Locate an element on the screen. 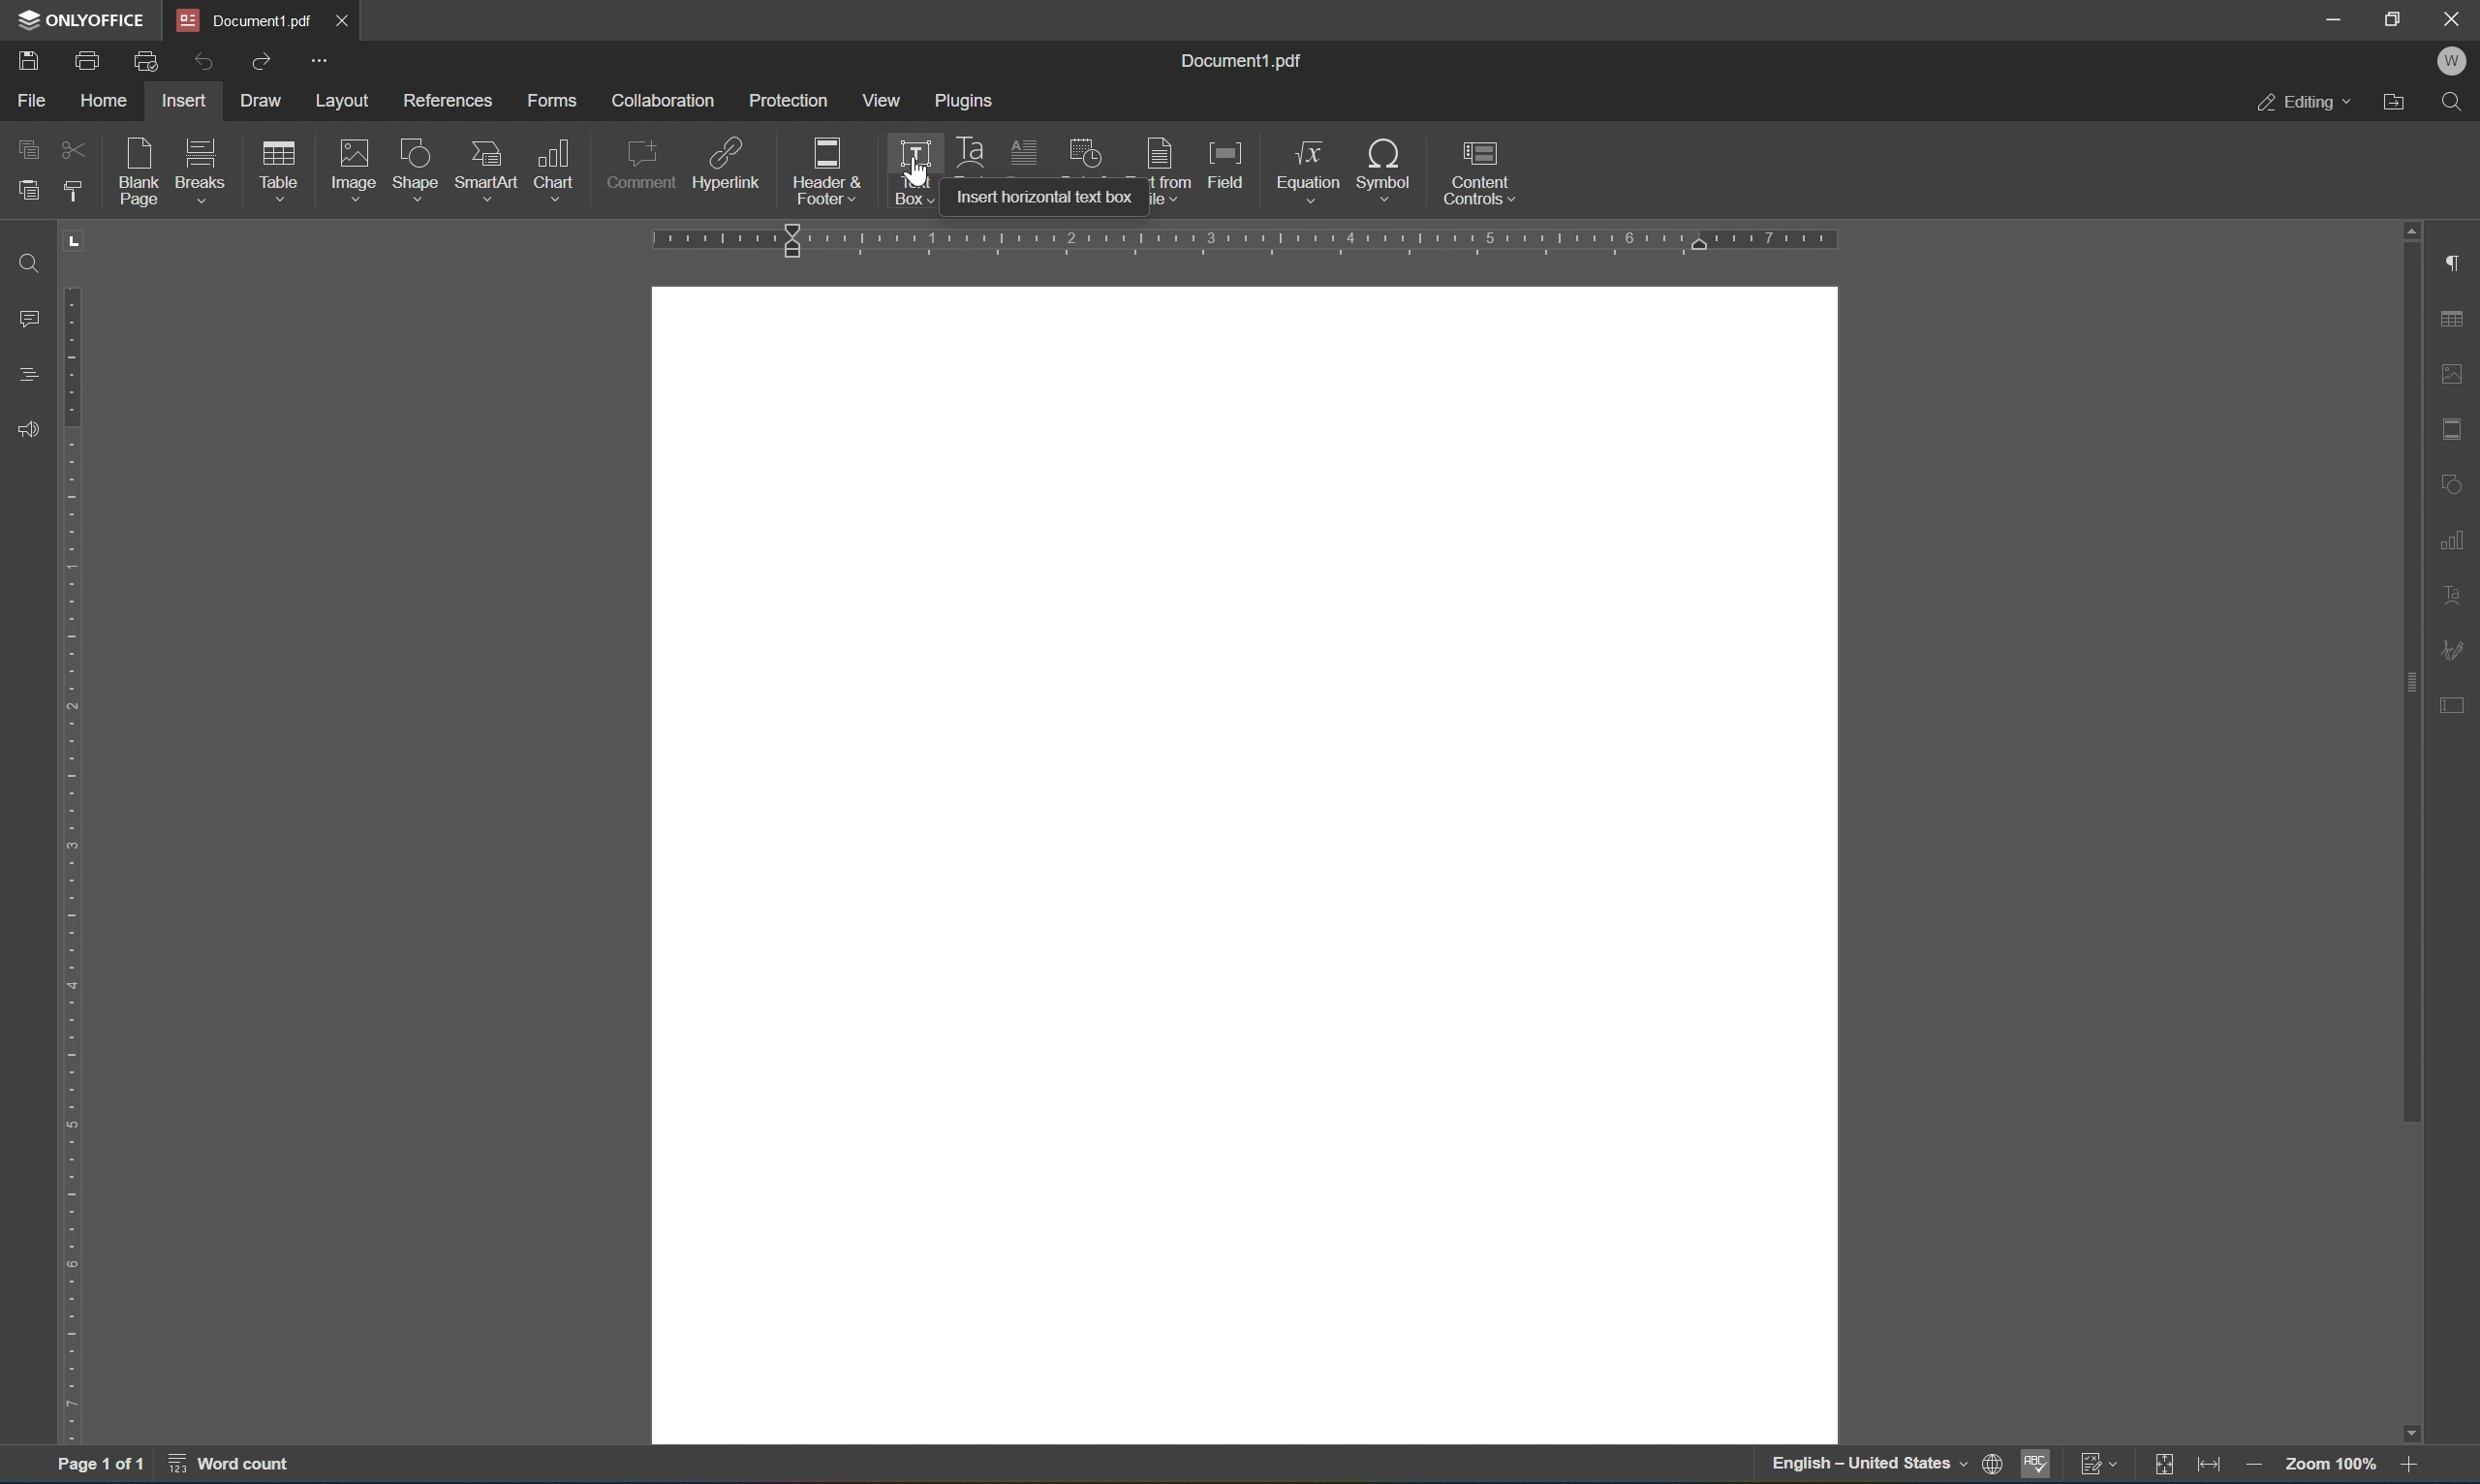  Headings is located at coordinates (30, 374).